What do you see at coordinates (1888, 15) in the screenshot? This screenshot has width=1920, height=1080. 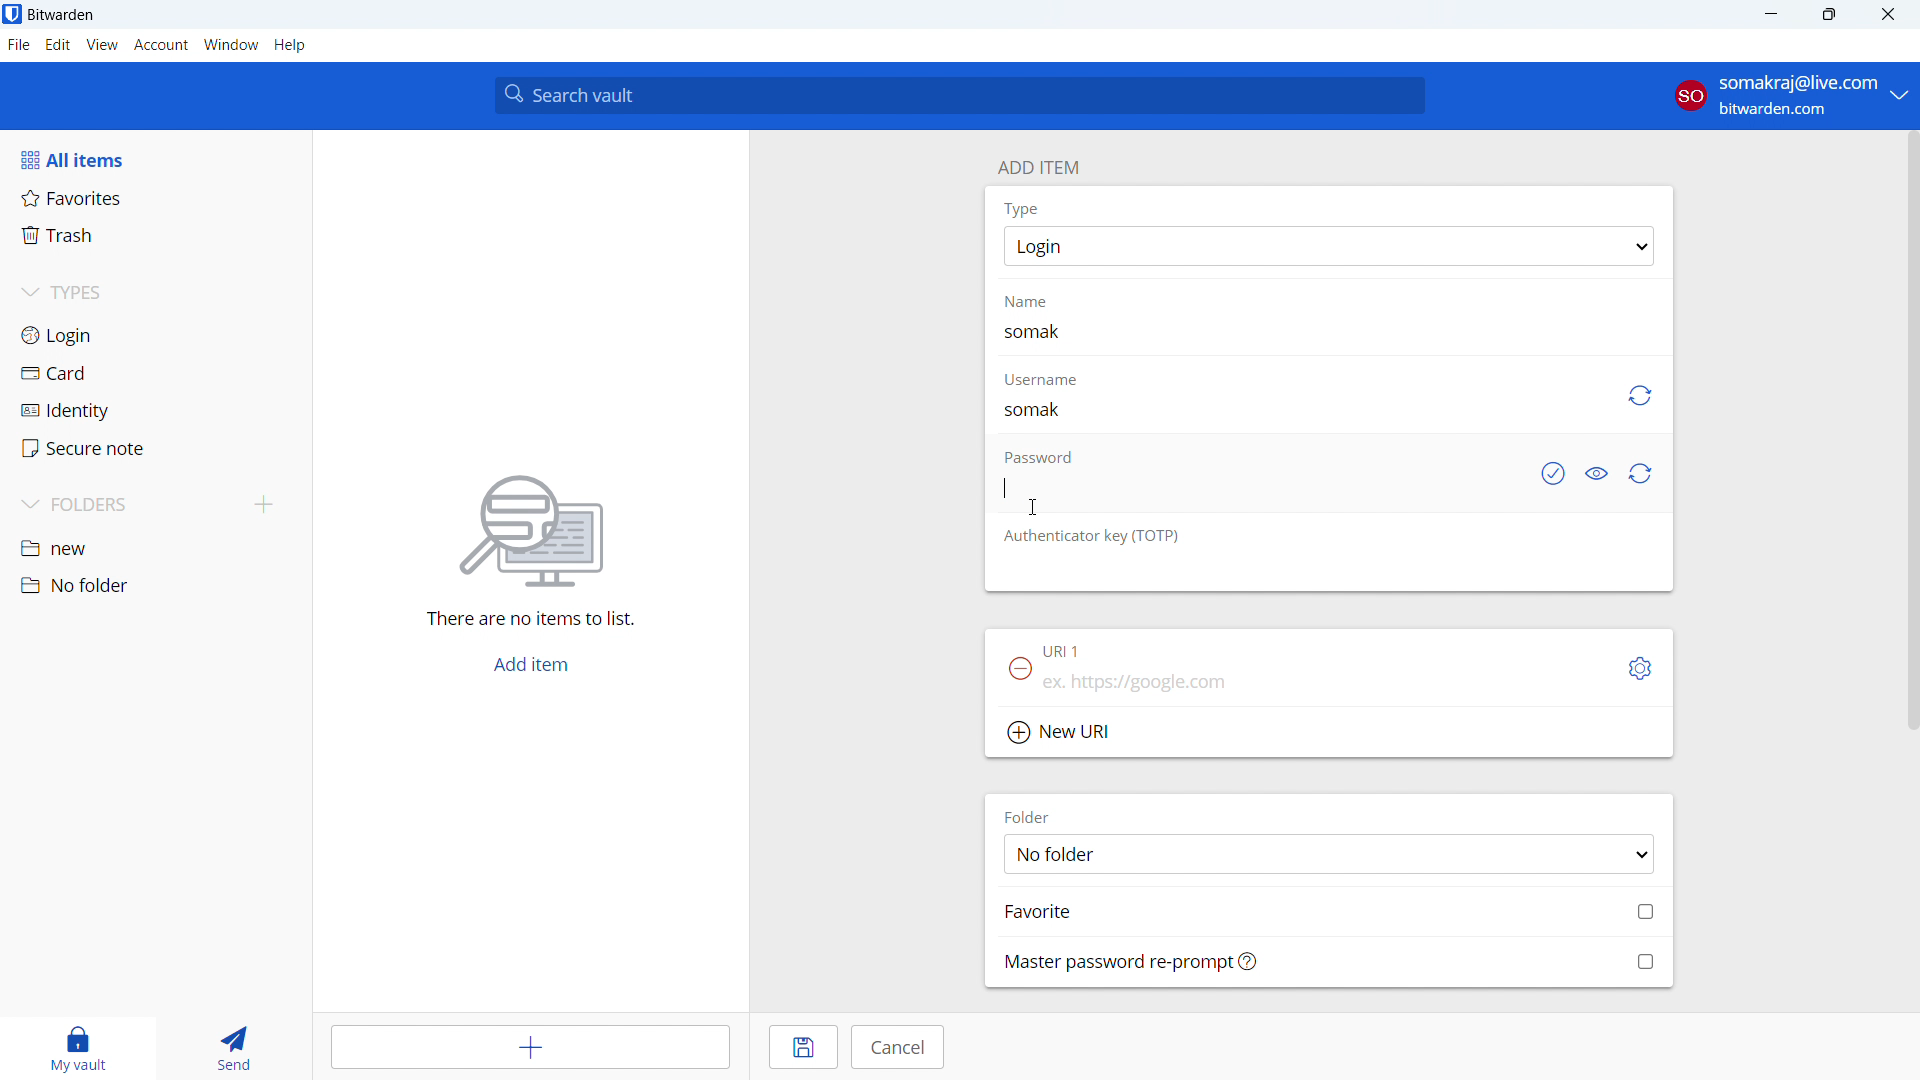 I see `close` at bounding box center [1888, 15].